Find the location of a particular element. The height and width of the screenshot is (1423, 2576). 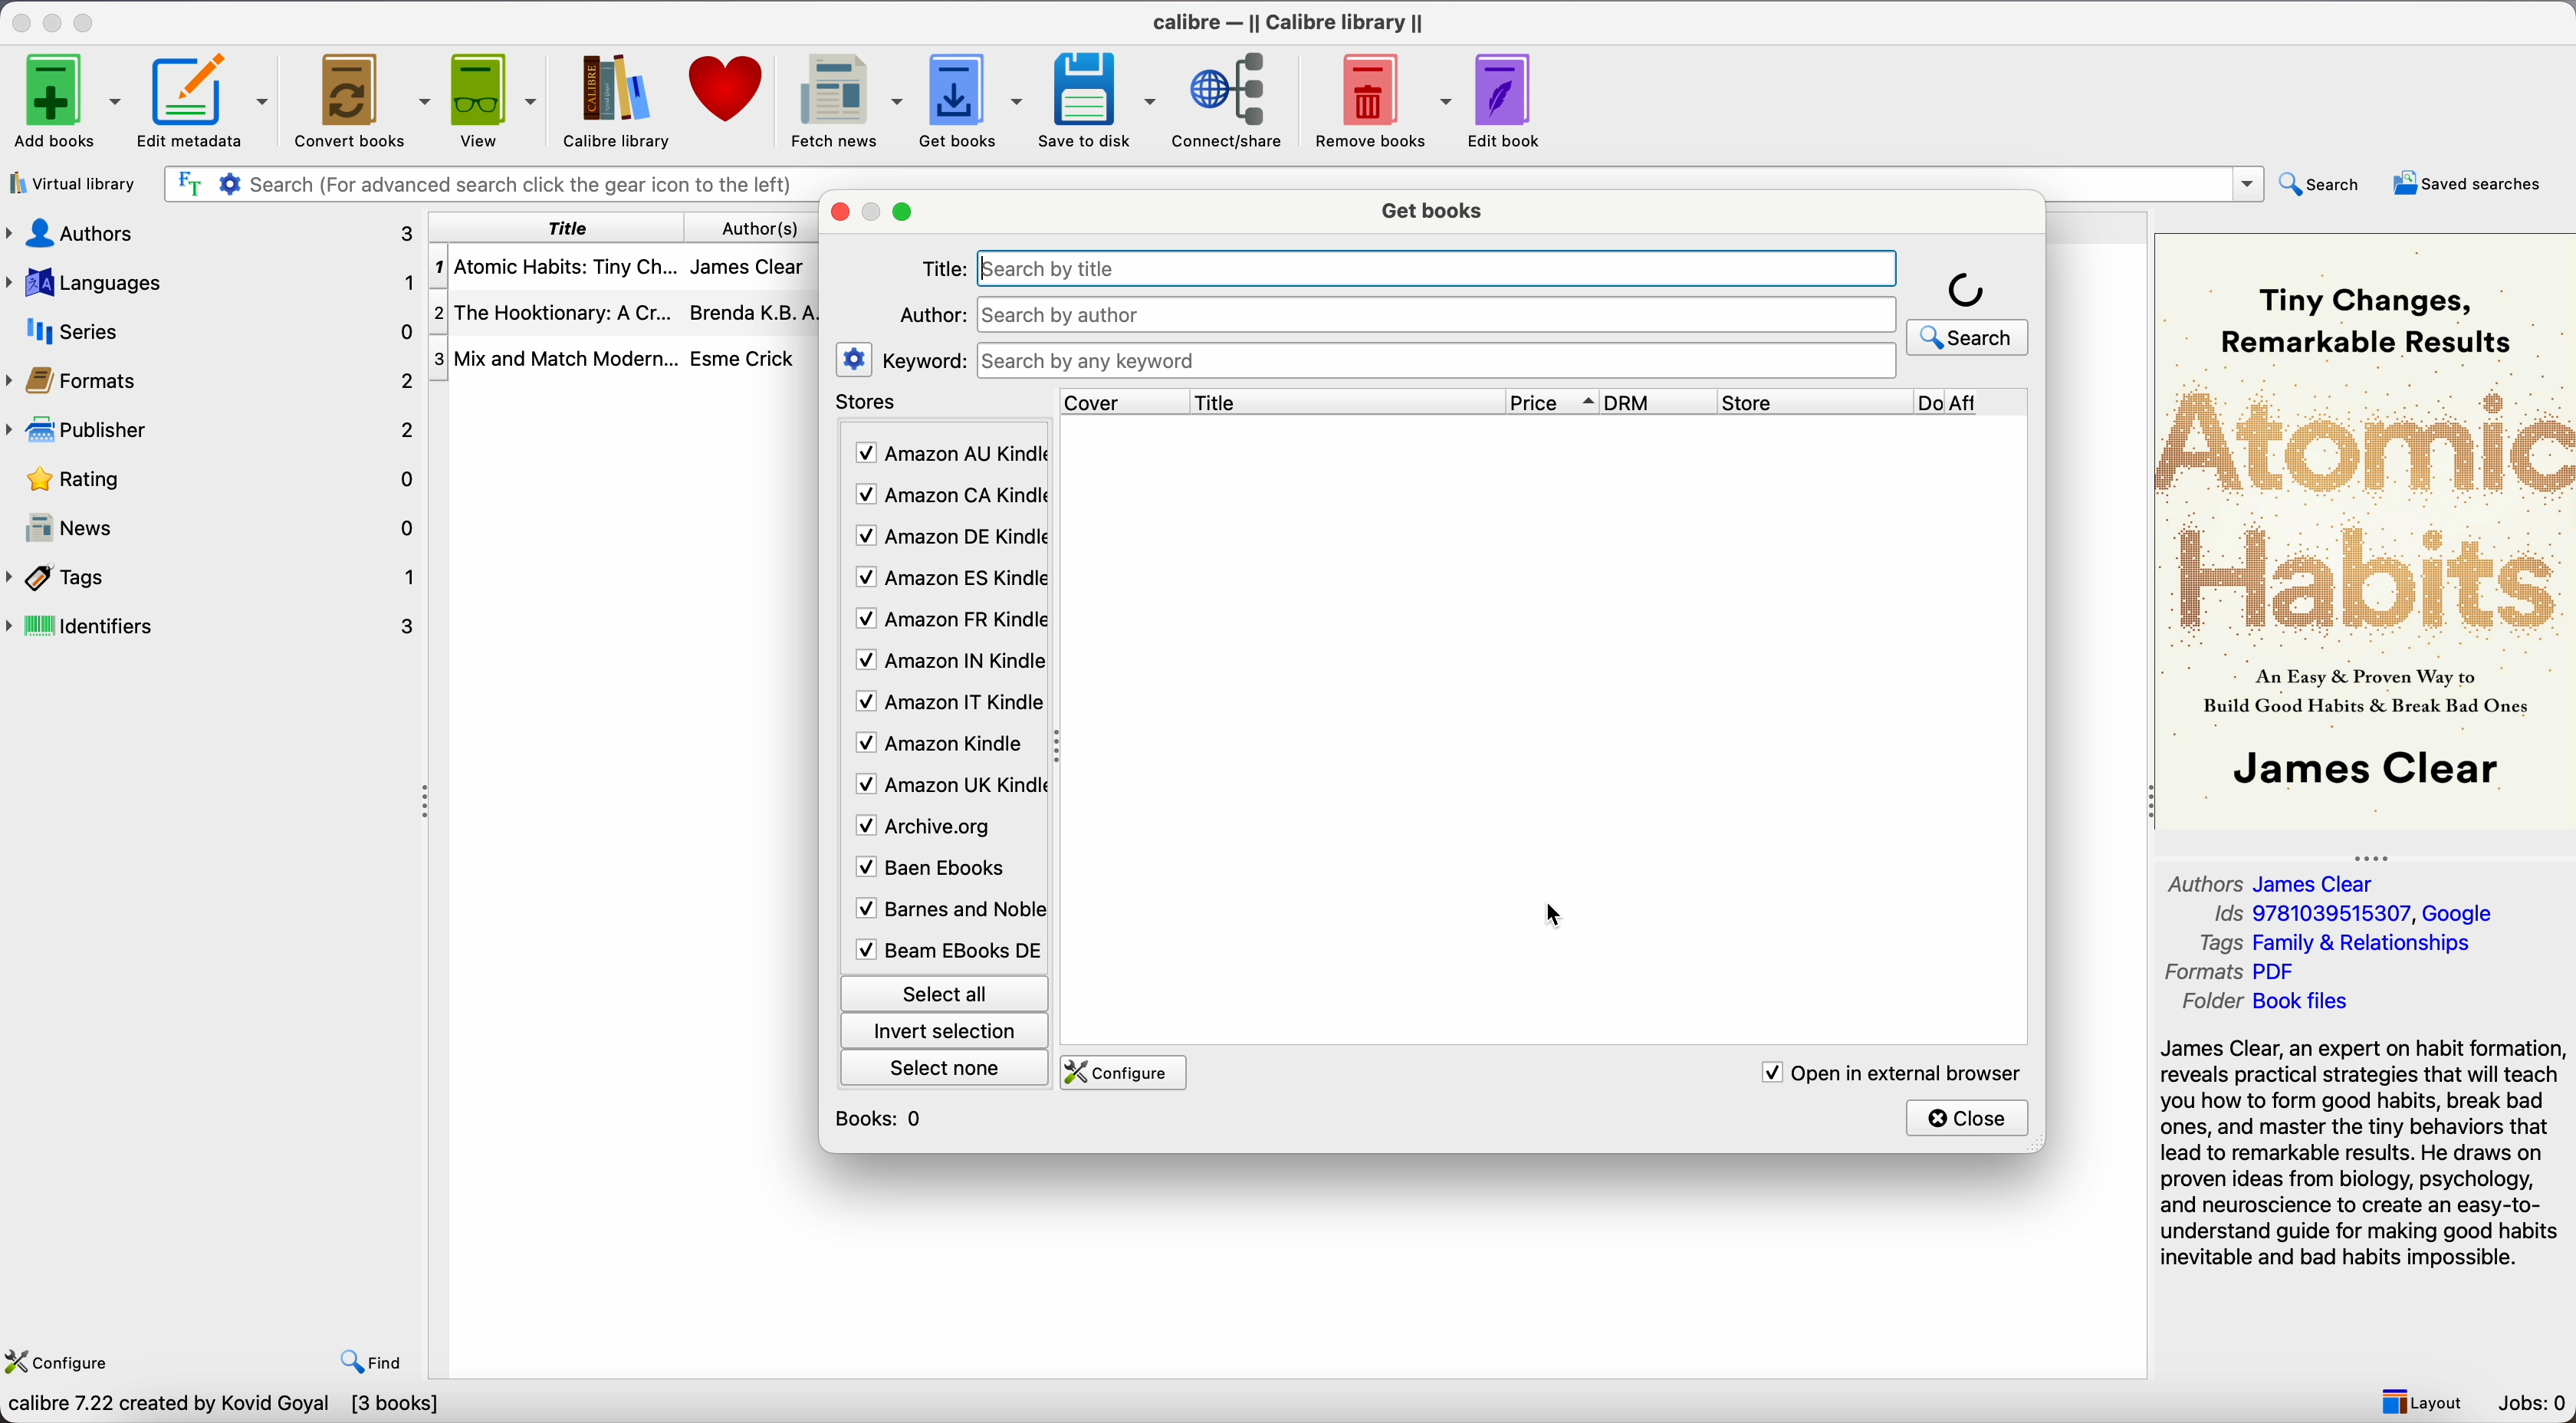

news is located at coordinates (216, 530).